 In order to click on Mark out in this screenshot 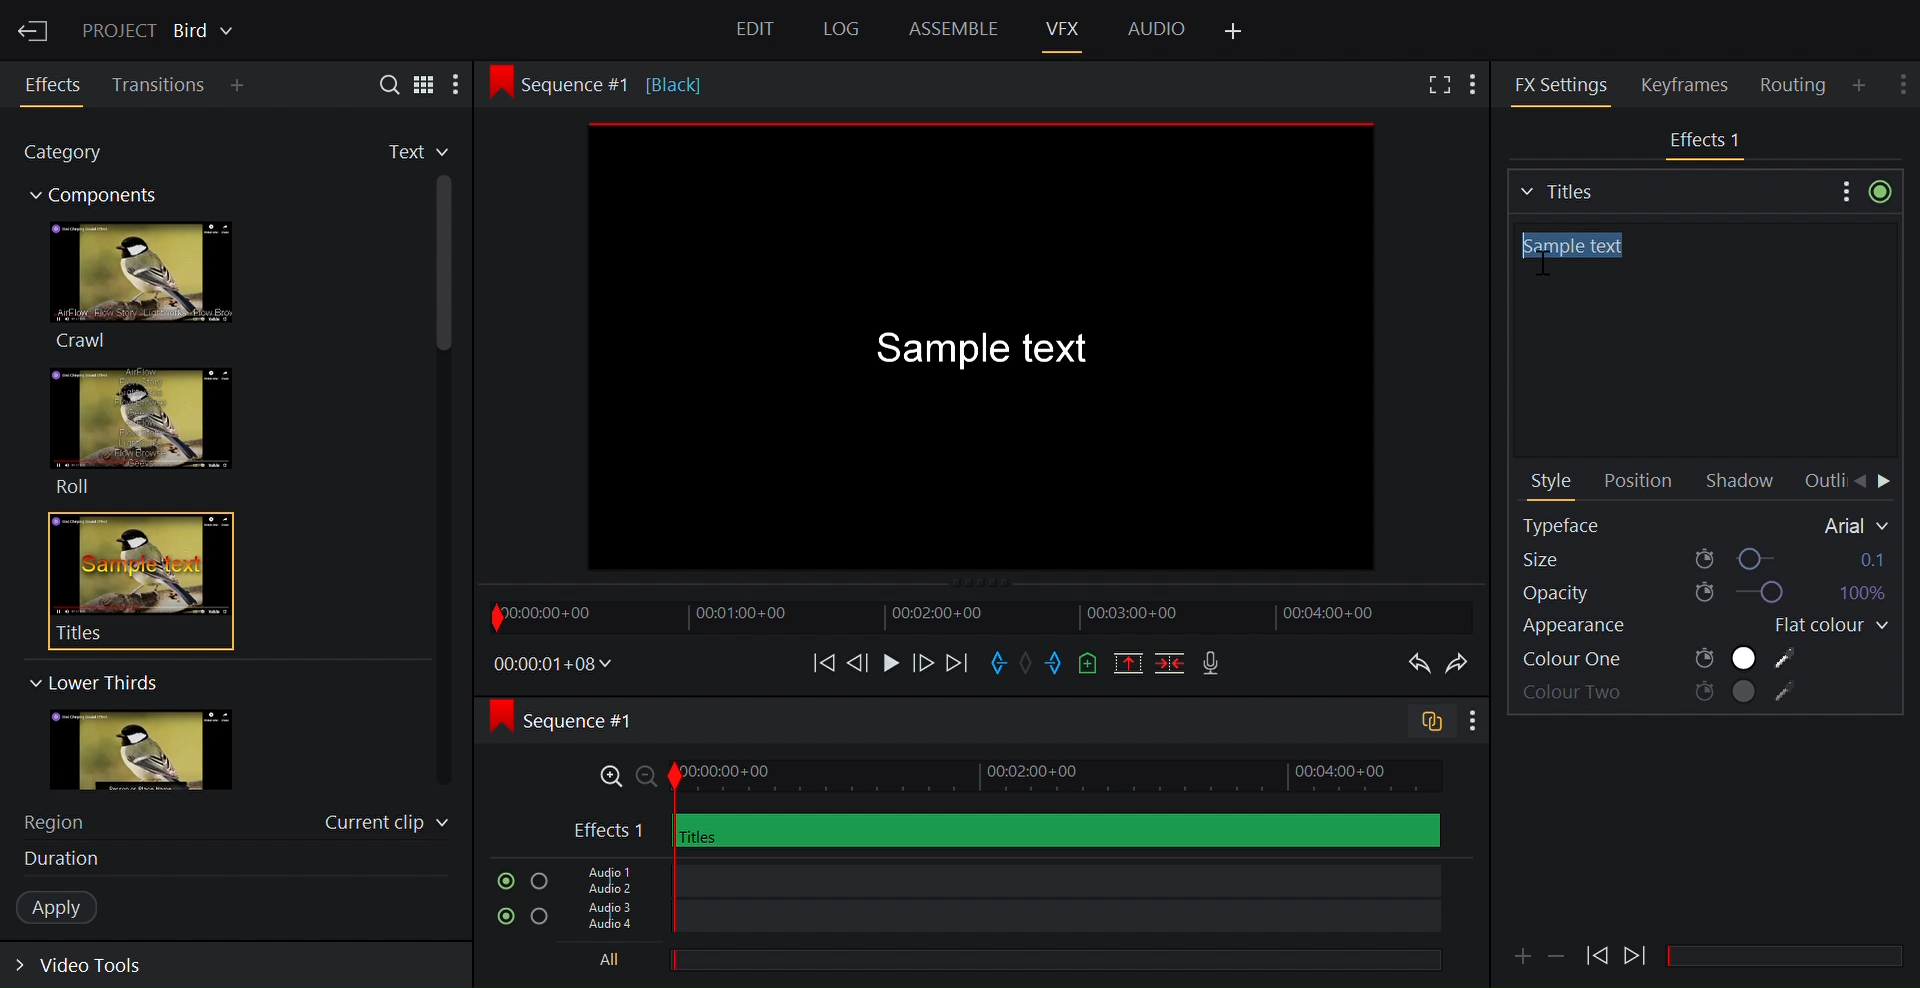, I will do `click(1055, 664)`.